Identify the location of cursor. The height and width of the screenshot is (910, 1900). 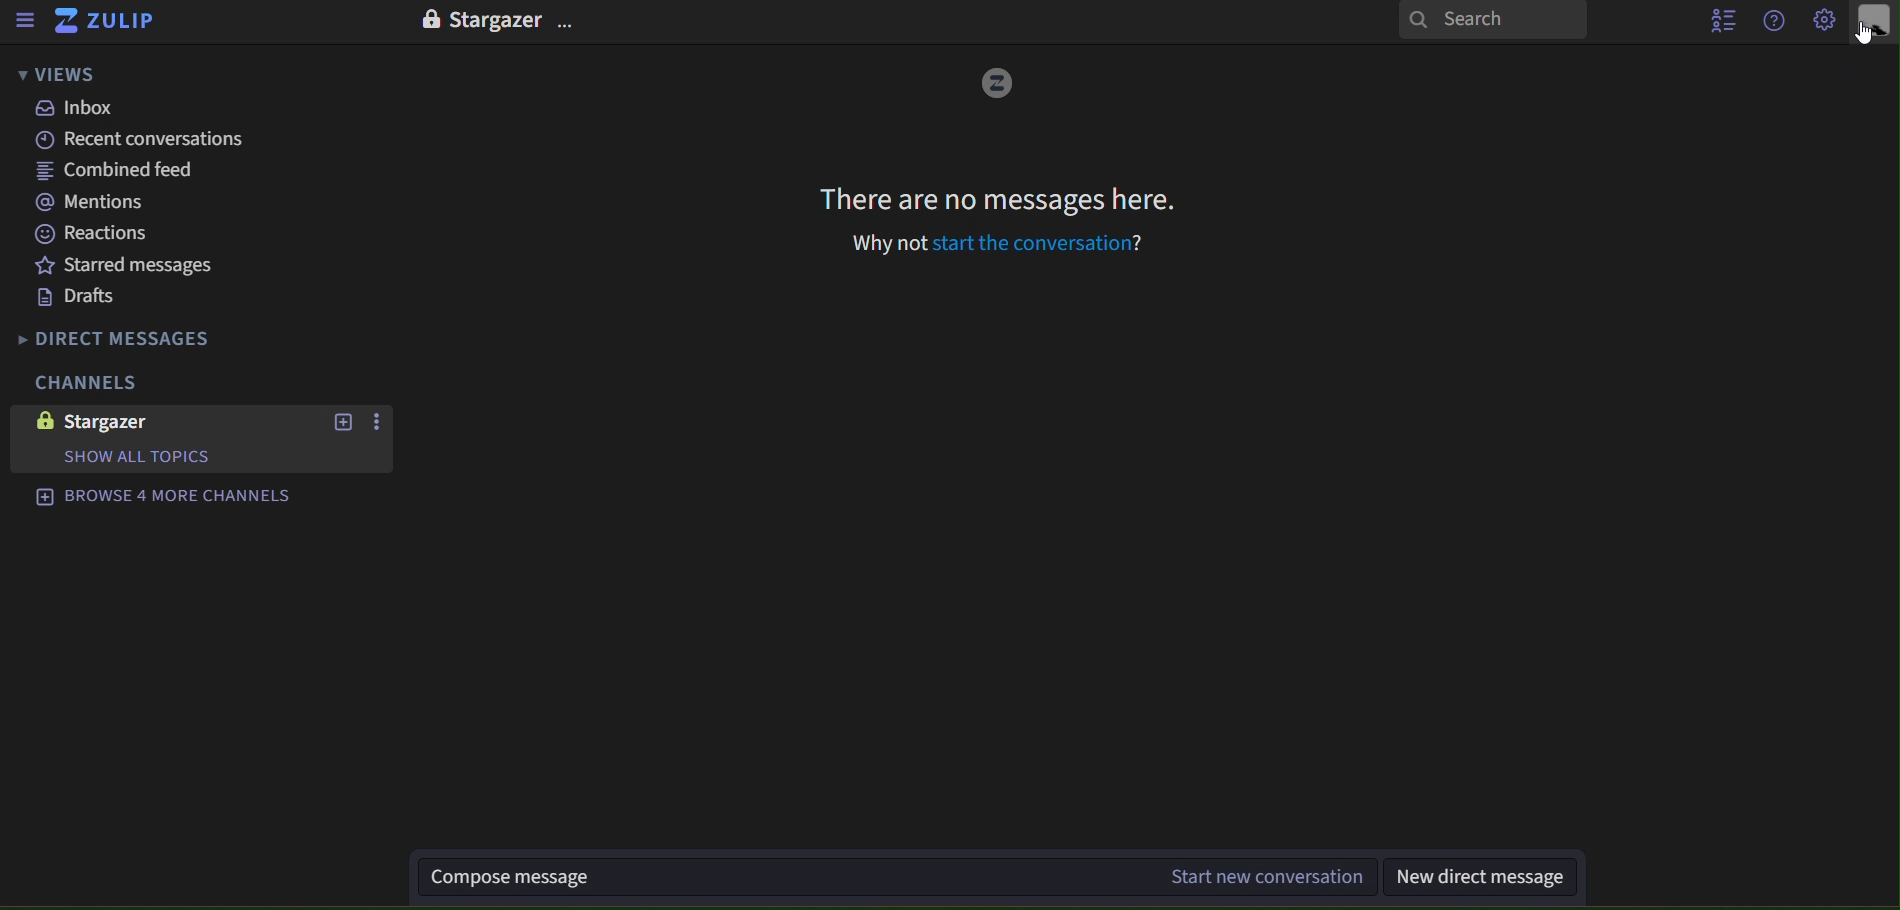
(1862, 38).